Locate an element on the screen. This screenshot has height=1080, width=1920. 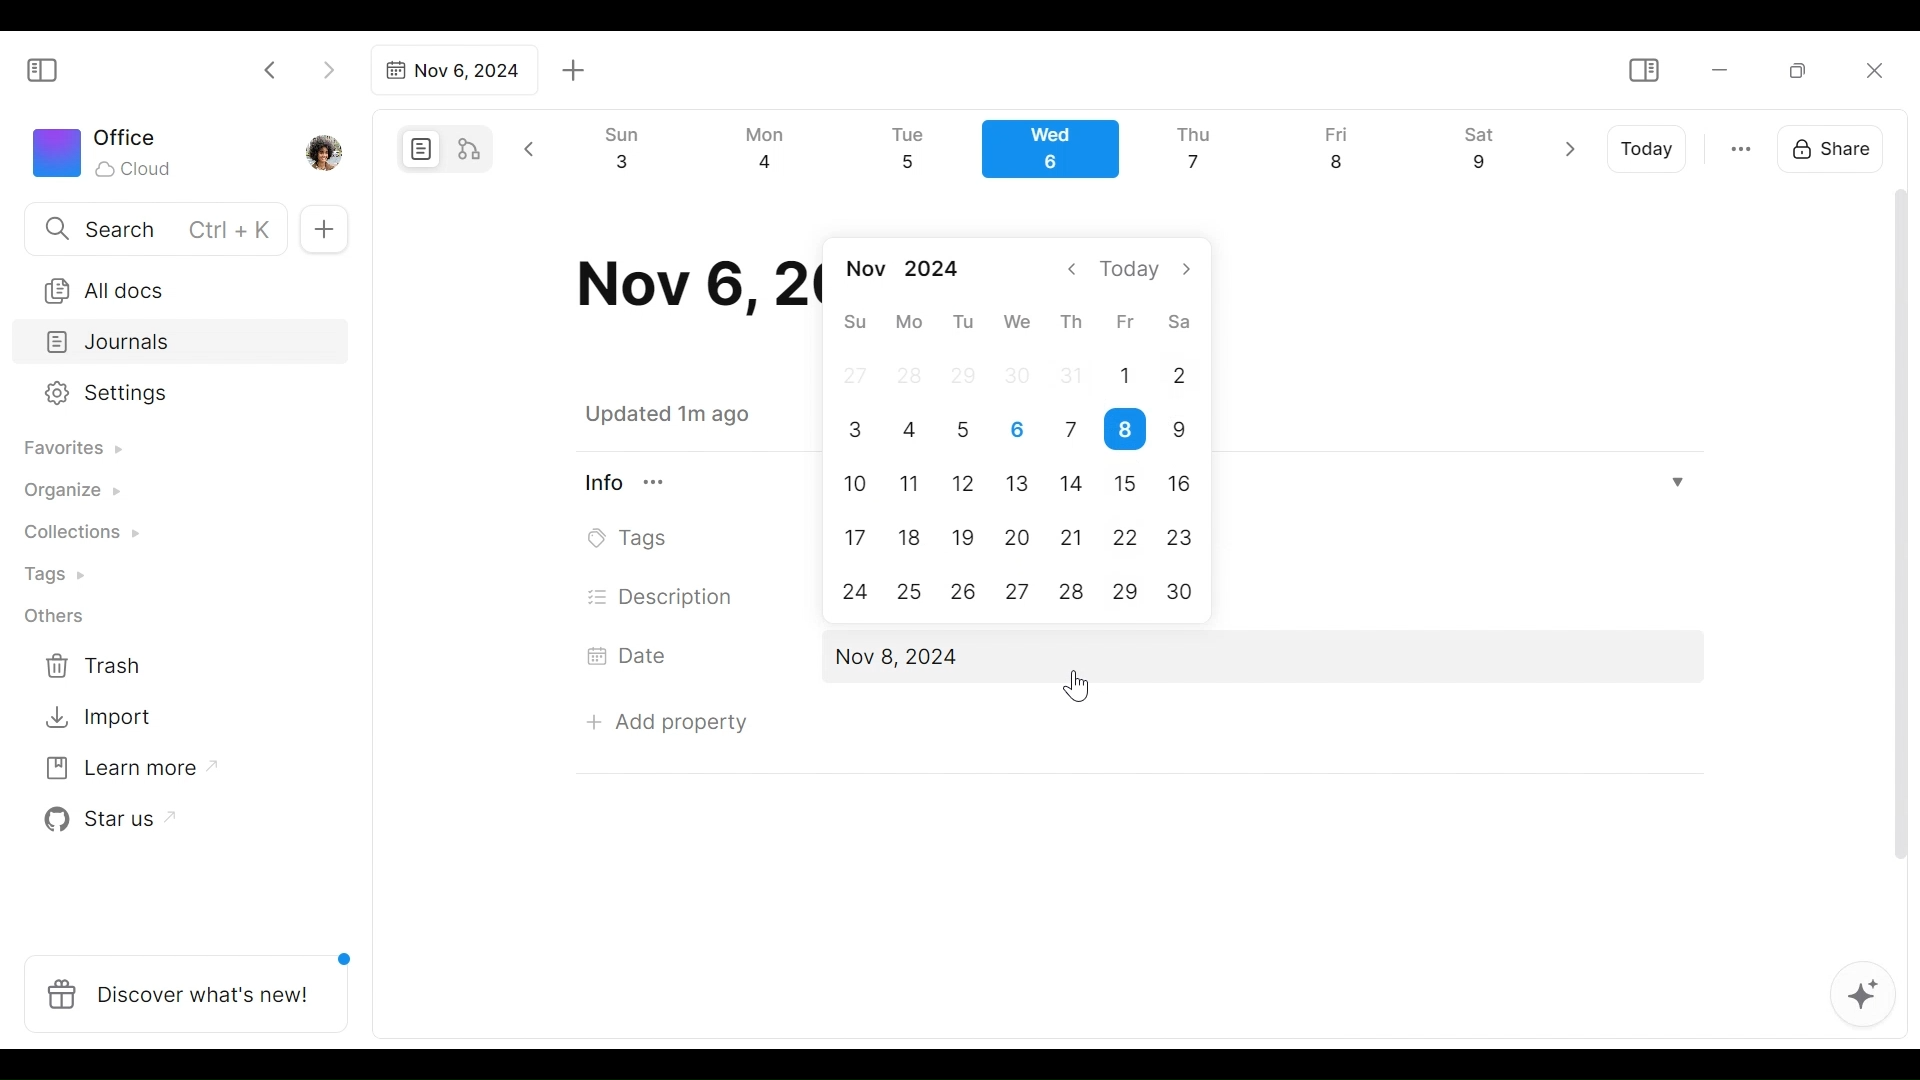
Restore is located at coordinates (1805, 69).